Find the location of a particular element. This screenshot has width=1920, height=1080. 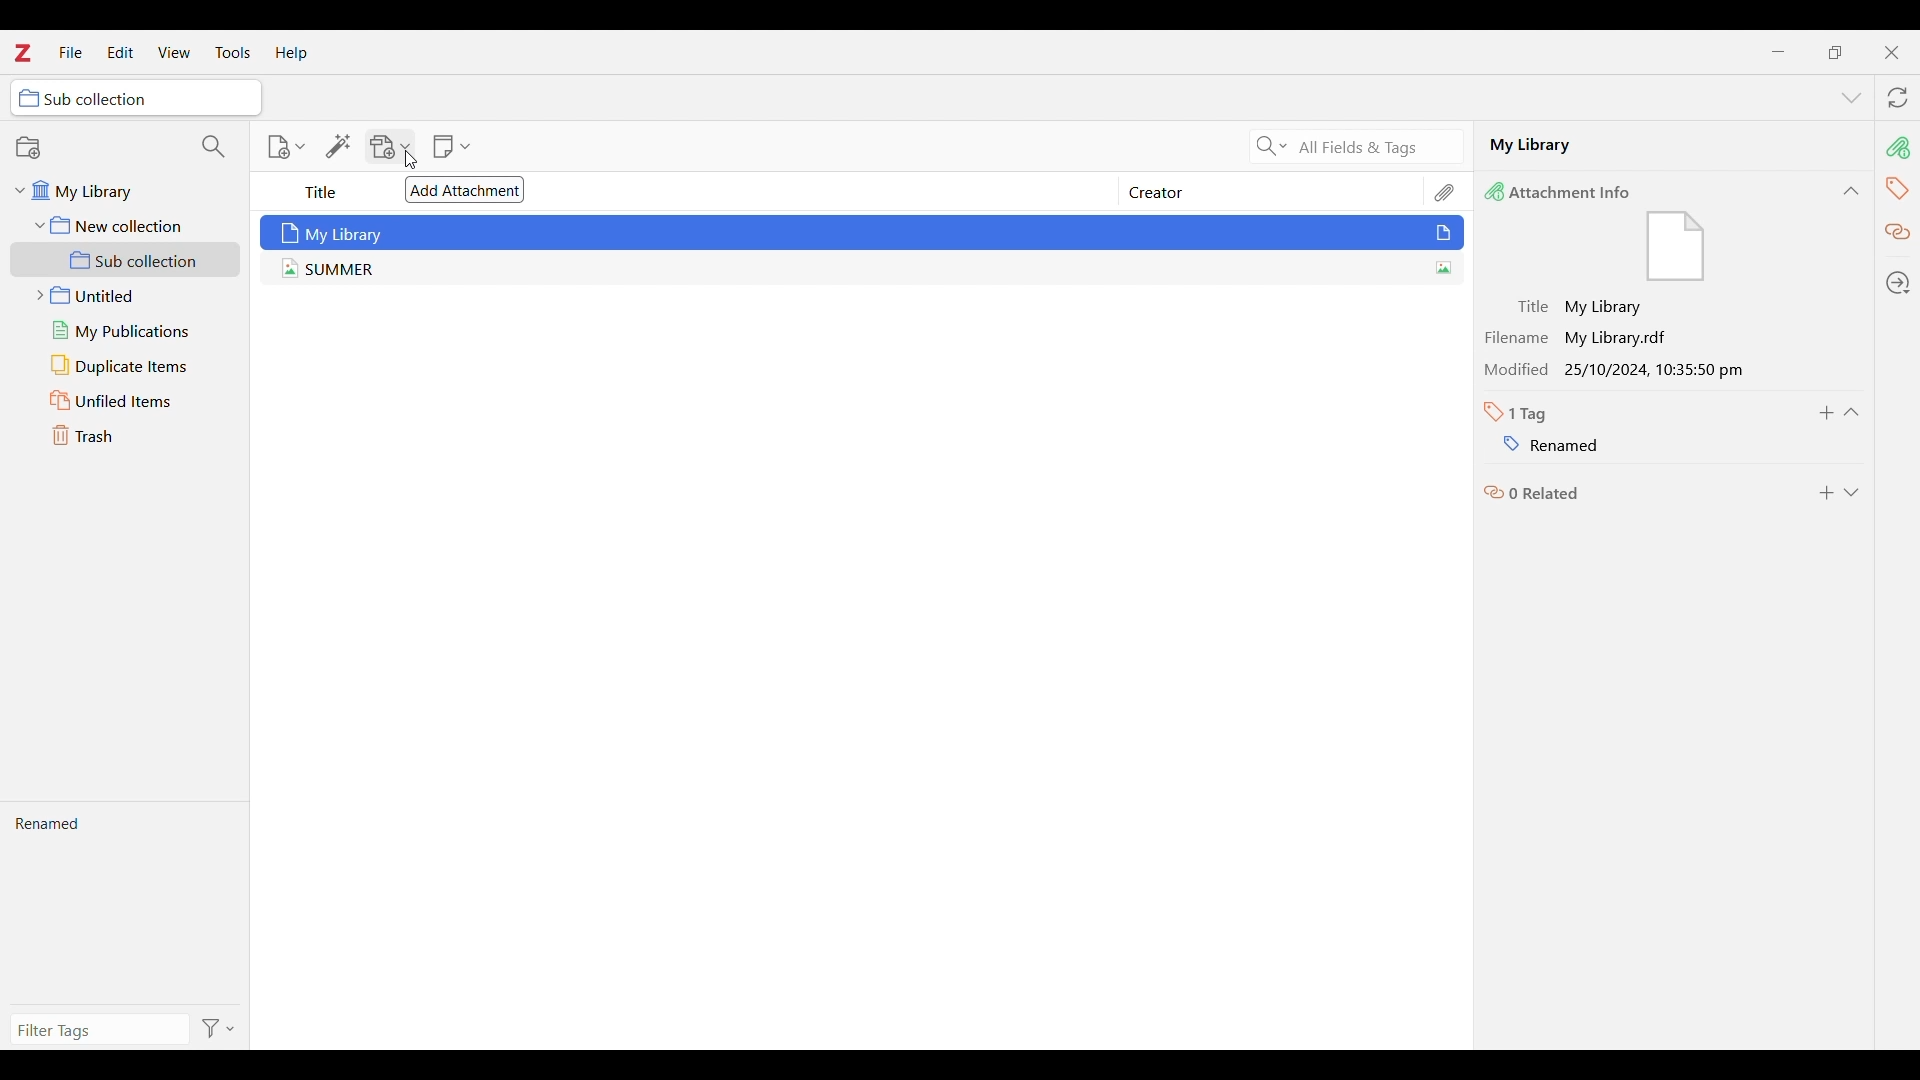

Tags is located at coordinates (1895, 188).